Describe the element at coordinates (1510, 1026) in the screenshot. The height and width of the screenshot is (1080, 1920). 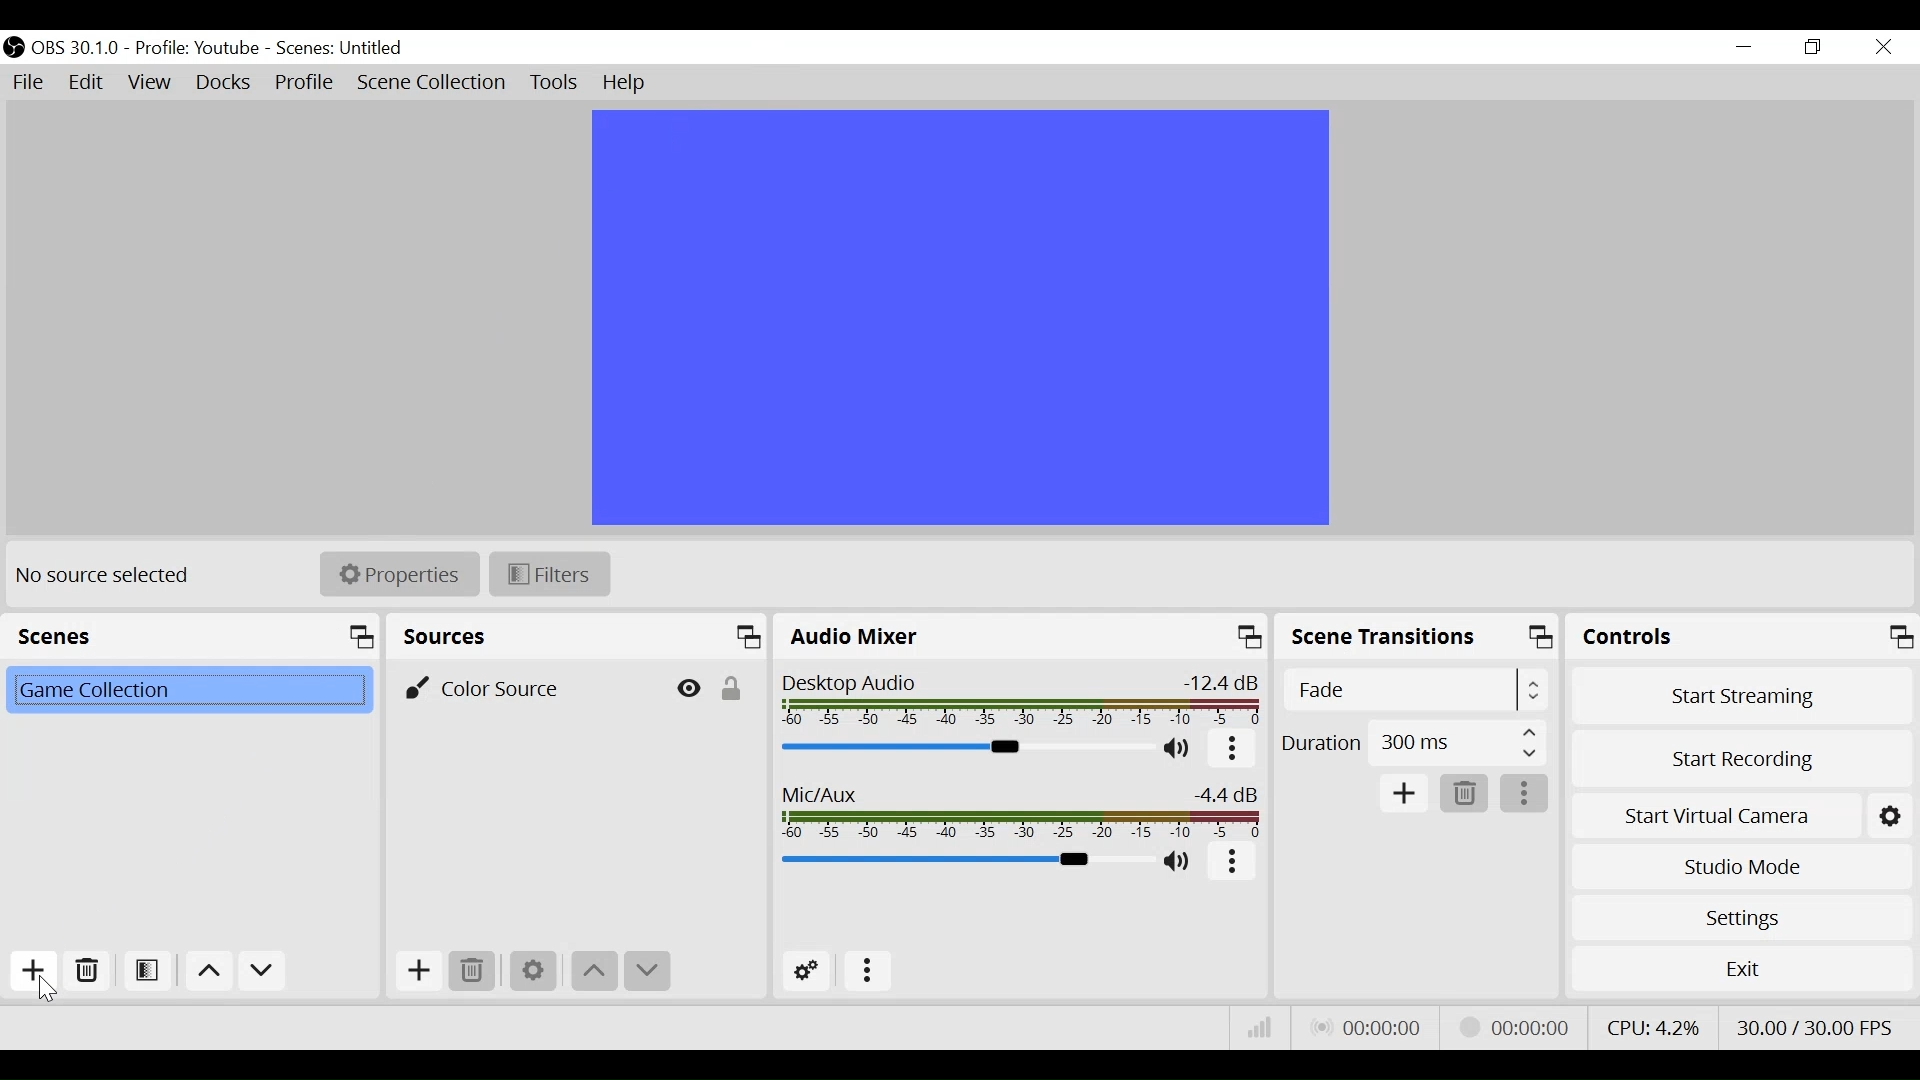
I see `Streaming Status` at that location.